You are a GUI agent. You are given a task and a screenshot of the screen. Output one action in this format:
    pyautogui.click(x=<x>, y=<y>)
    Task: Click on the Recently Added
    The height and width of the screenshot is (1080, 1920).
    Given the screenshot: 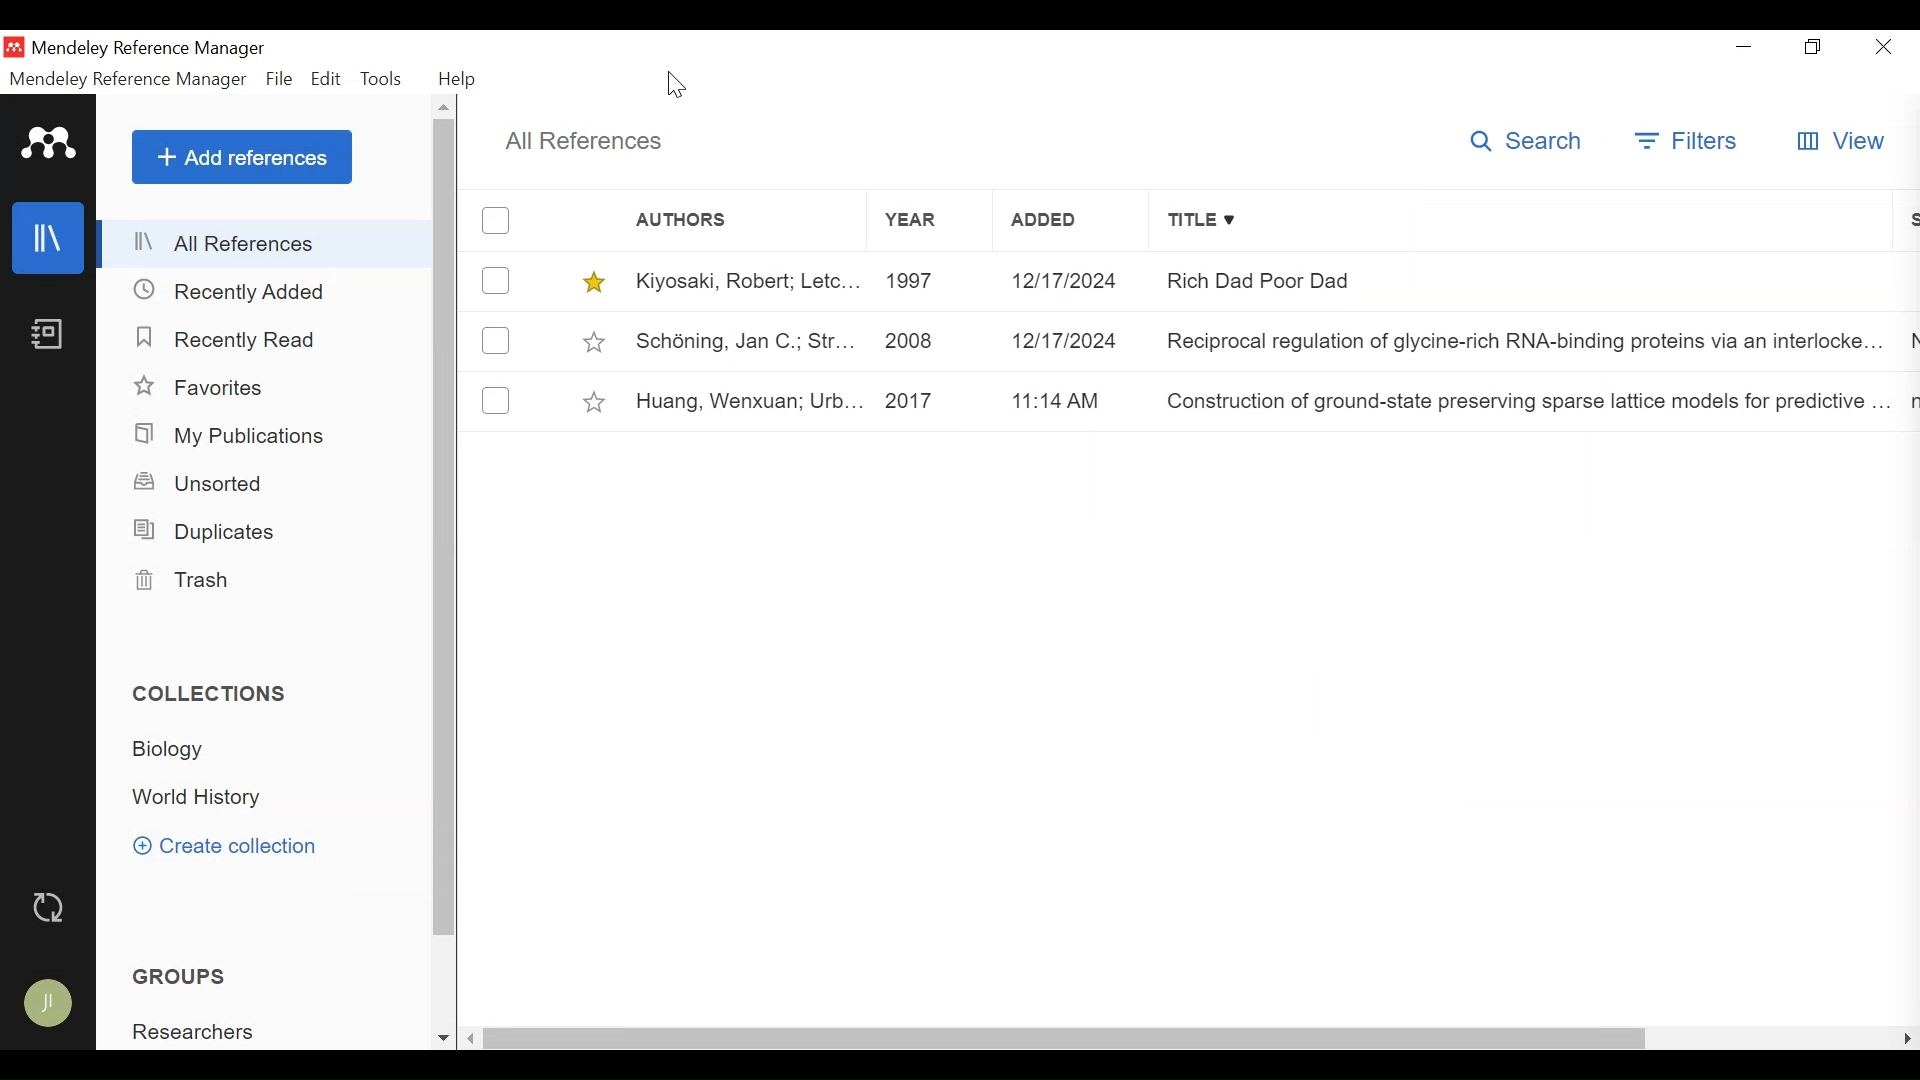 What is the action you would take?
    pyautogui.click(x=231, y=290)
    